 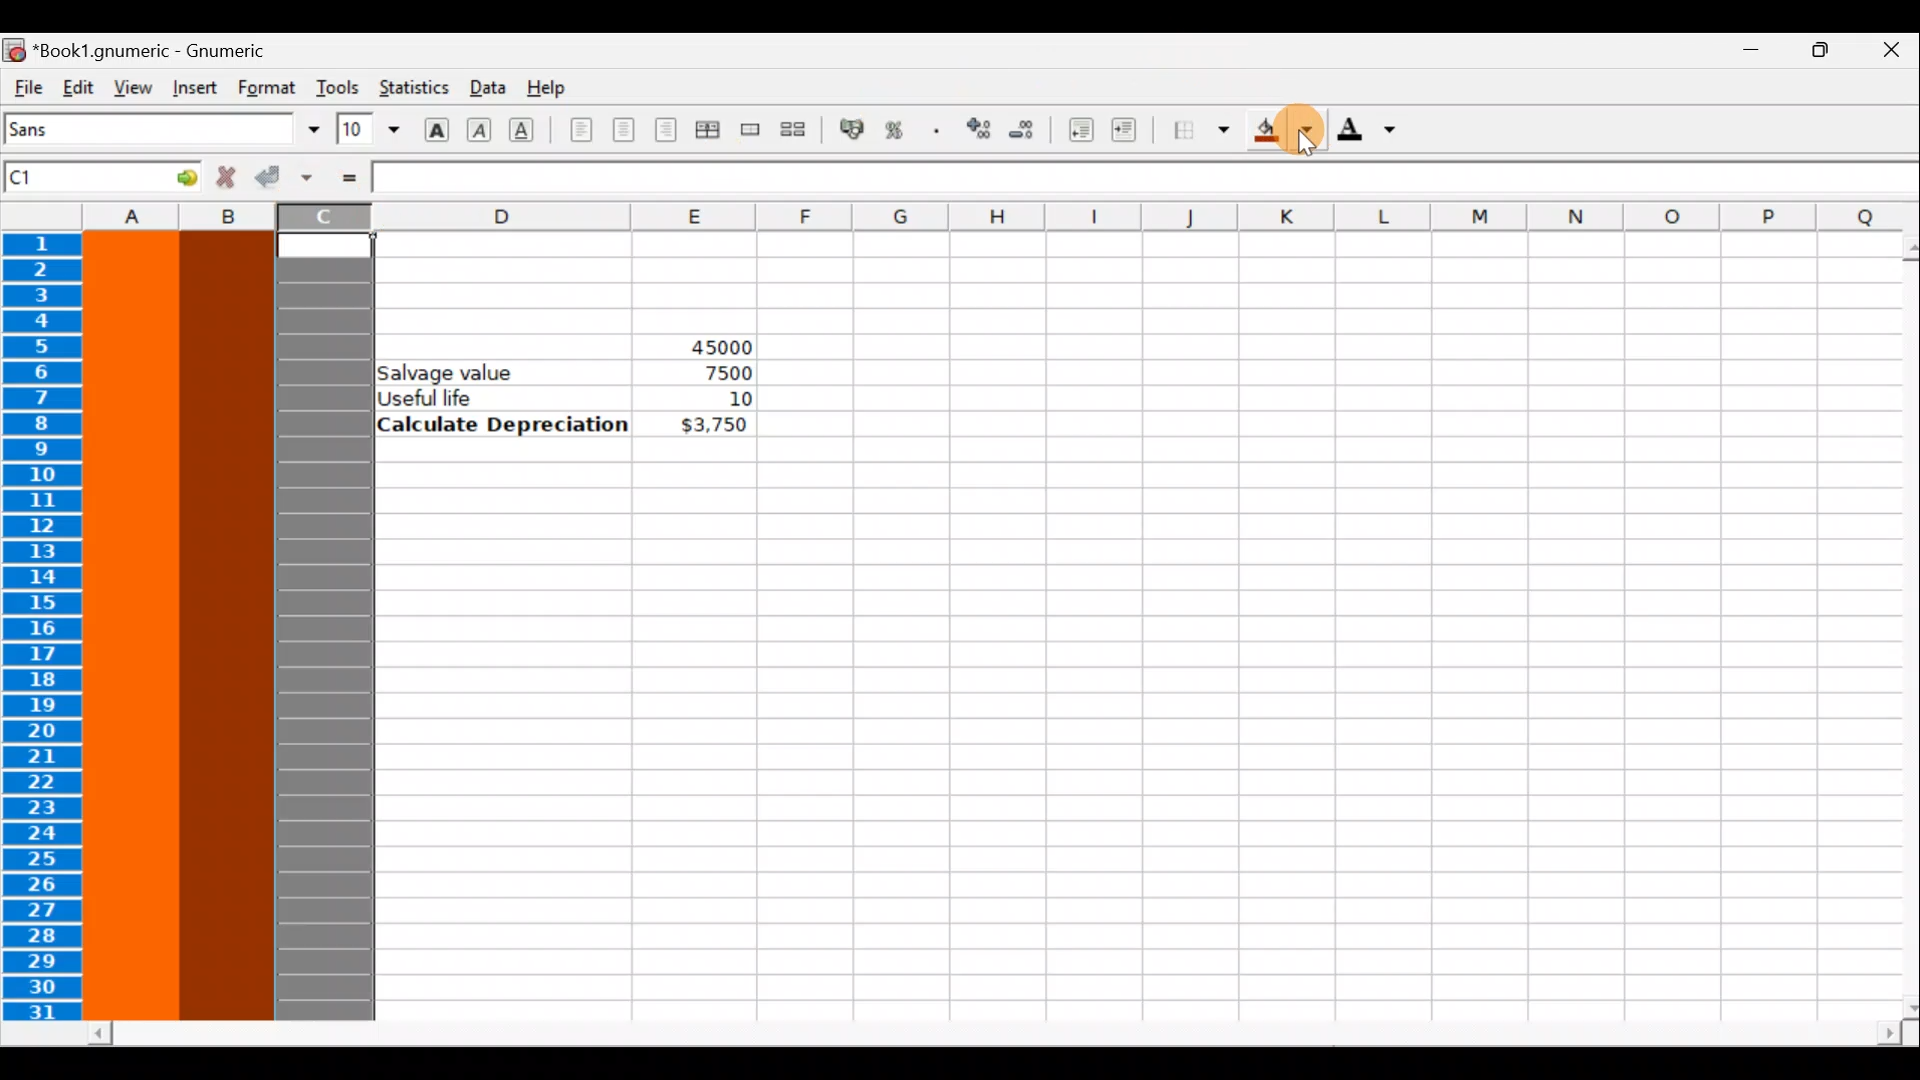 What do you see at coordinates (220, 178) in the screenshot?
I see `Reject change` at bounding box center [220, 178].